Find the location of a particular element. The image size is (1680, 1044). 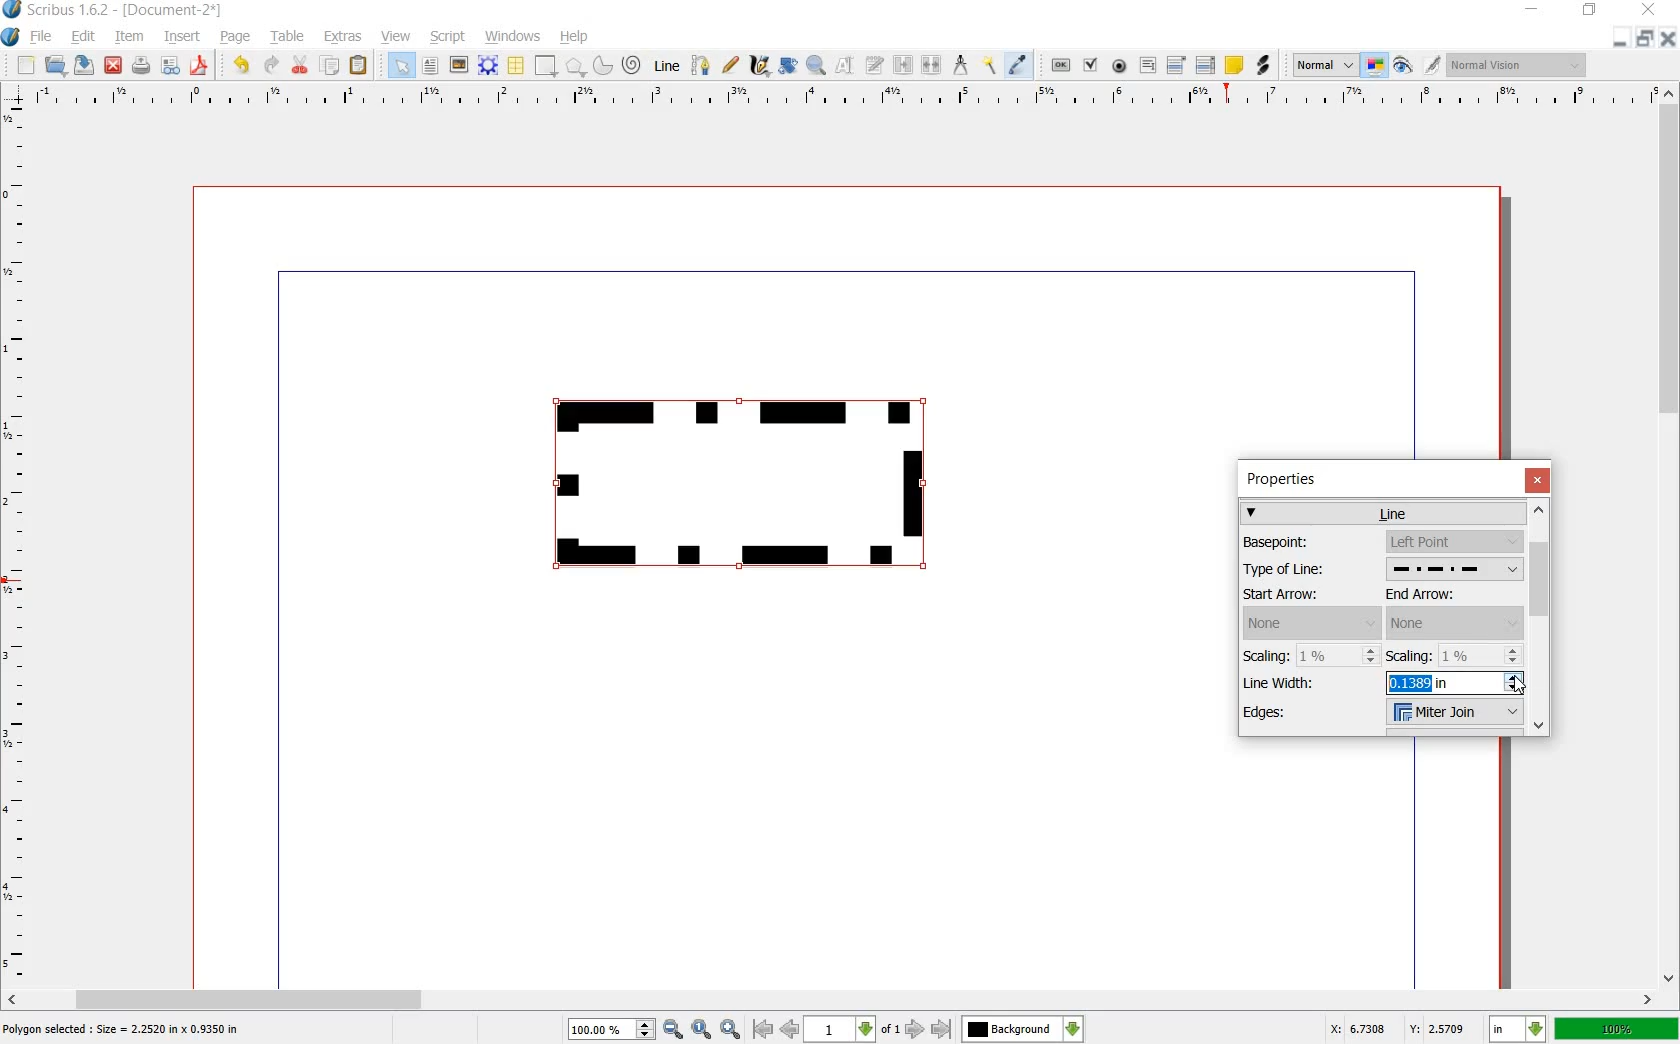

RESTORE is located at coordinates (1588, 13).